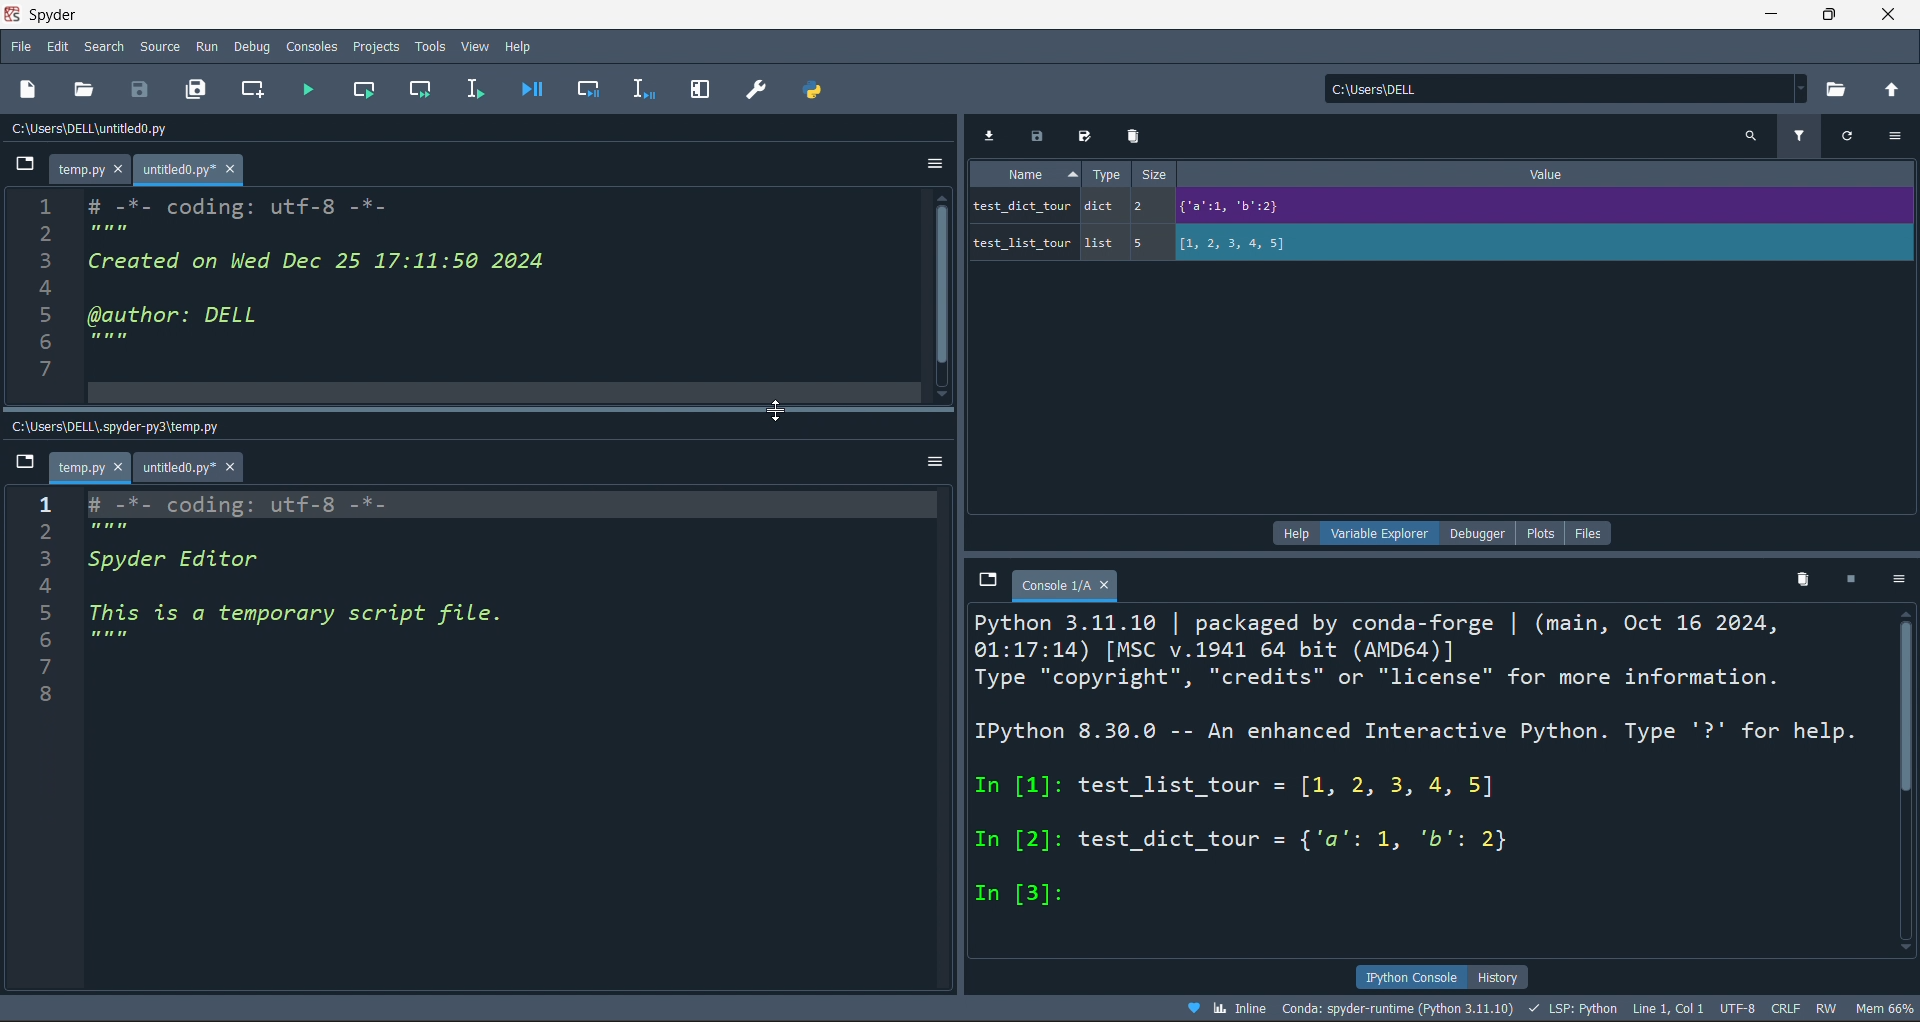  I want to click on options, so click(1898, 580).